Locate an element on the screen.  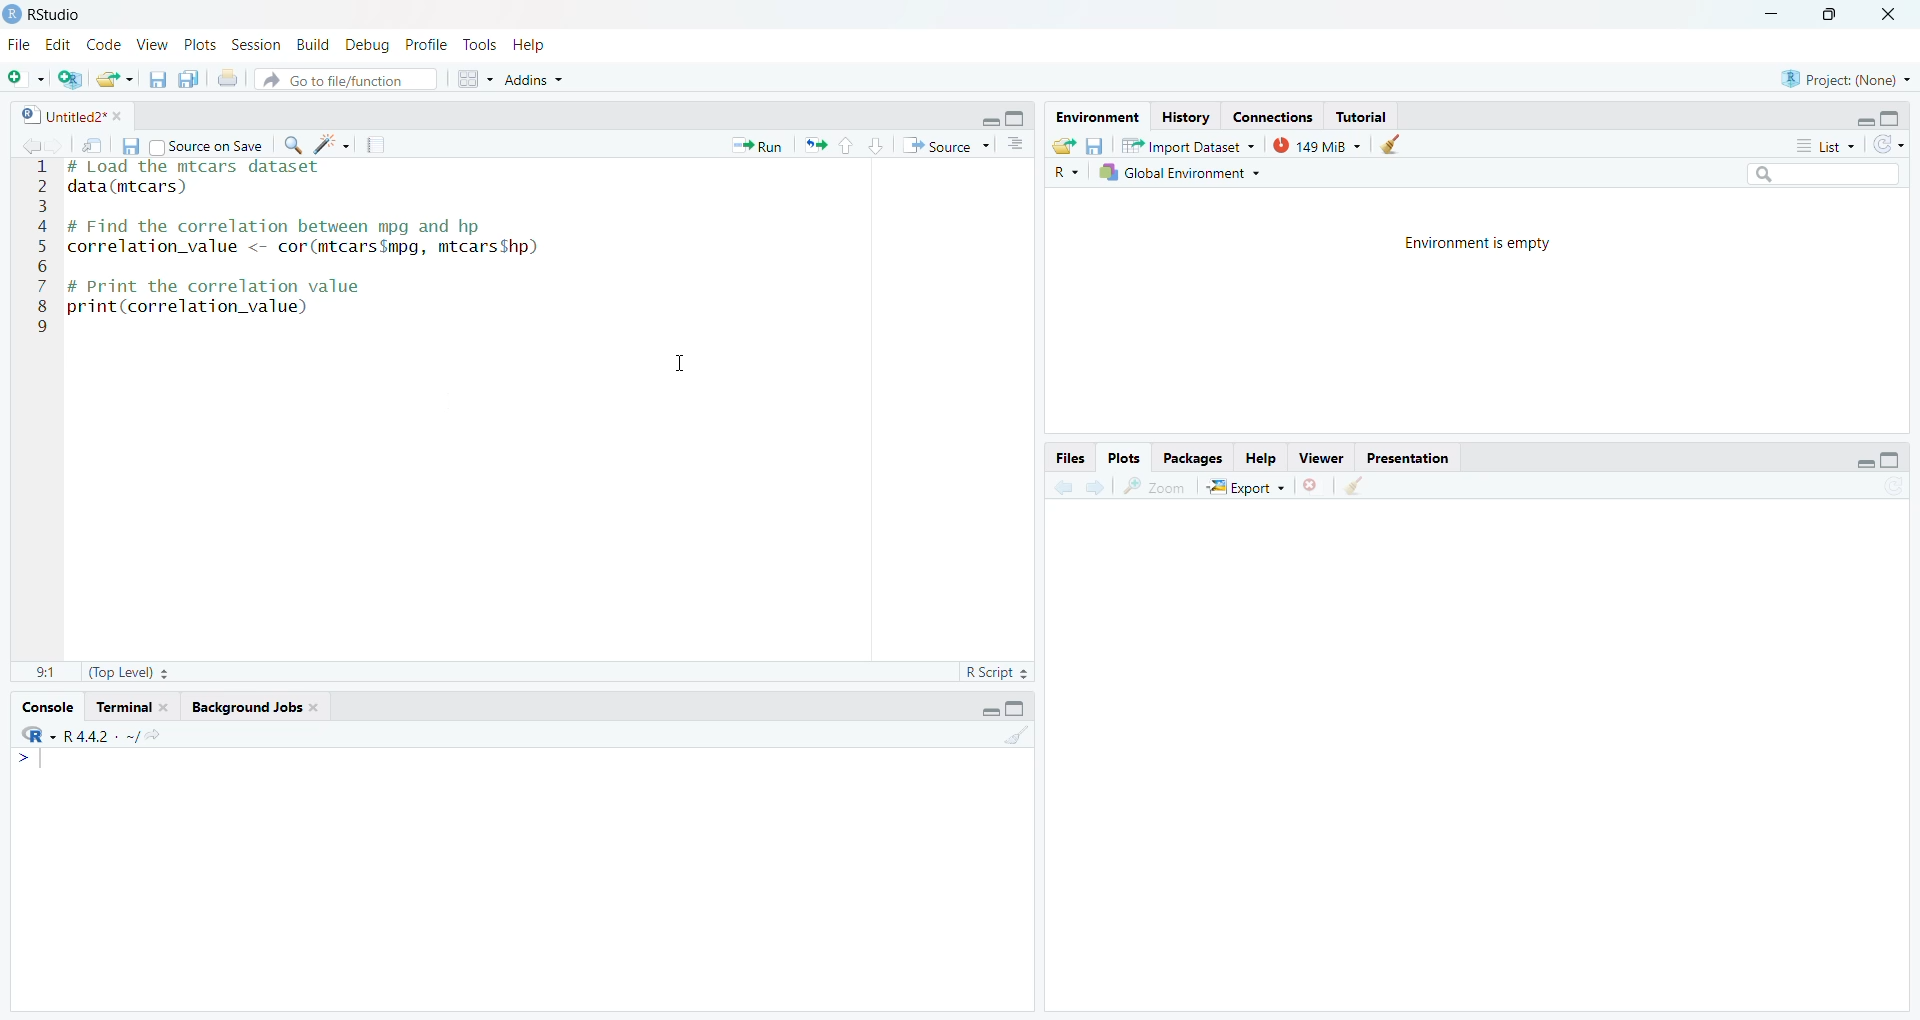
Show in new window is located at coordinates (94, 143).